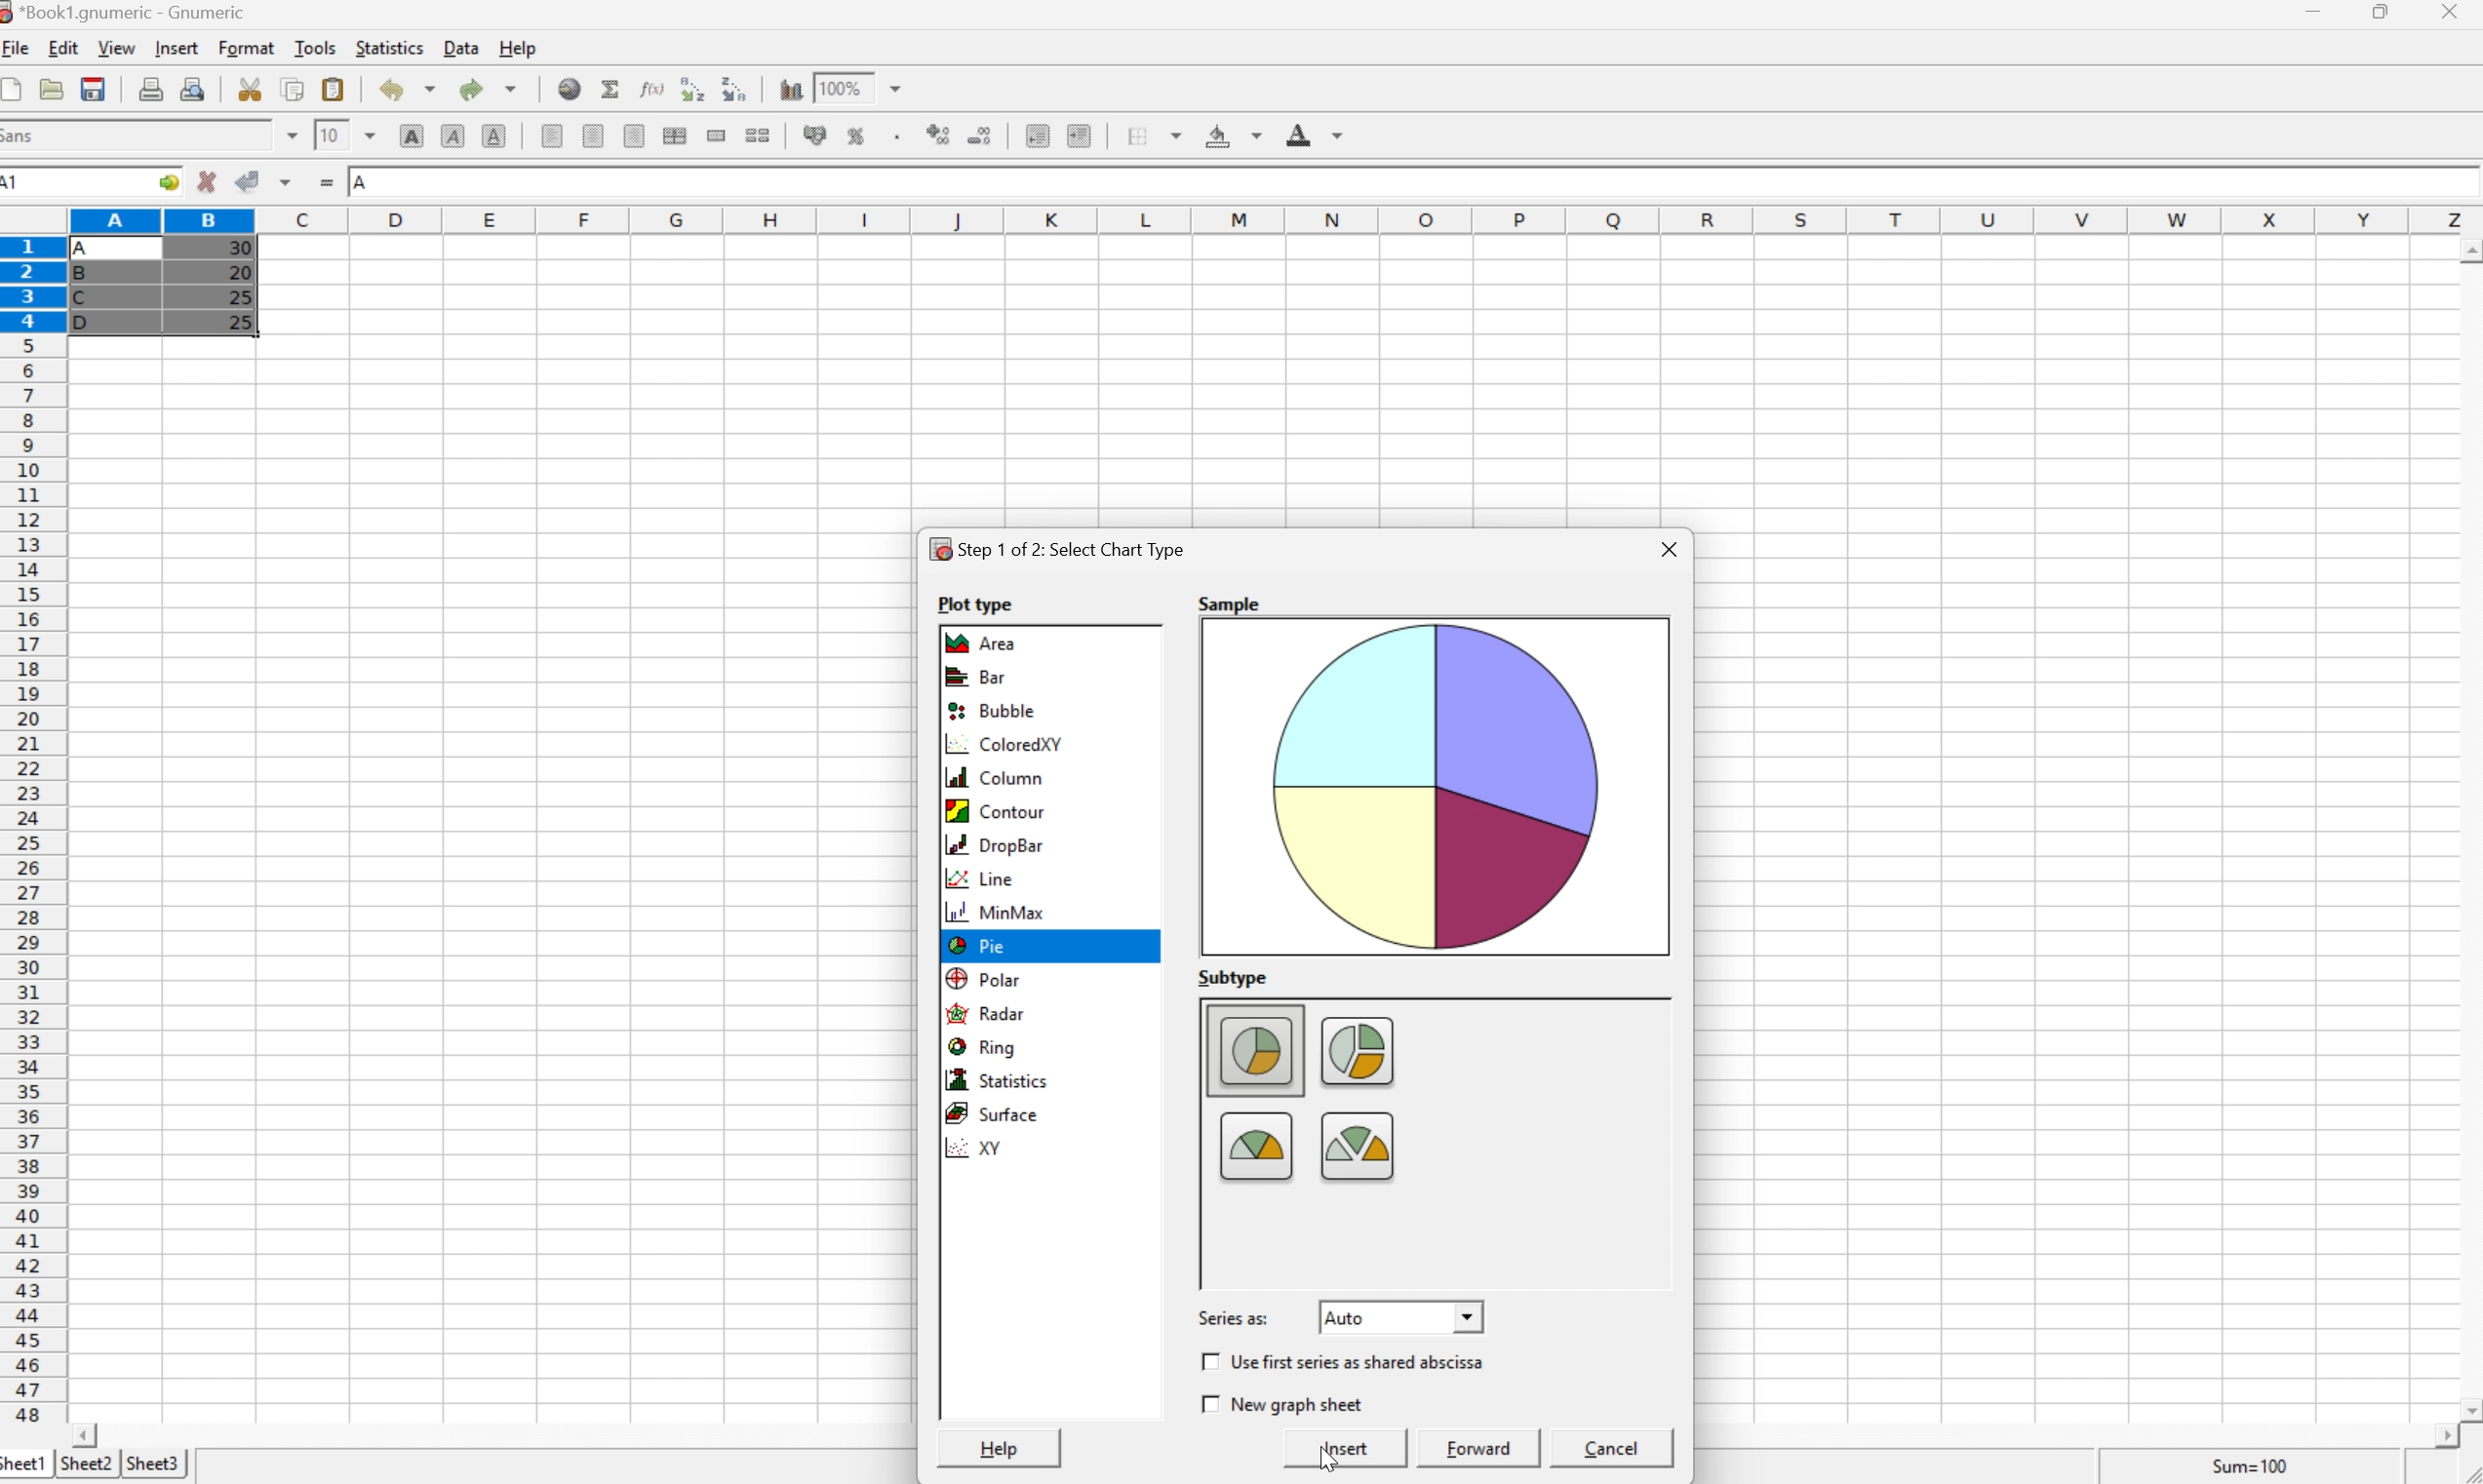 Image resolution: width=2483 pixels, height=1484 pixels. Describe the element at coordinates (239, 296) in the screenshot. I see `25` at that location.